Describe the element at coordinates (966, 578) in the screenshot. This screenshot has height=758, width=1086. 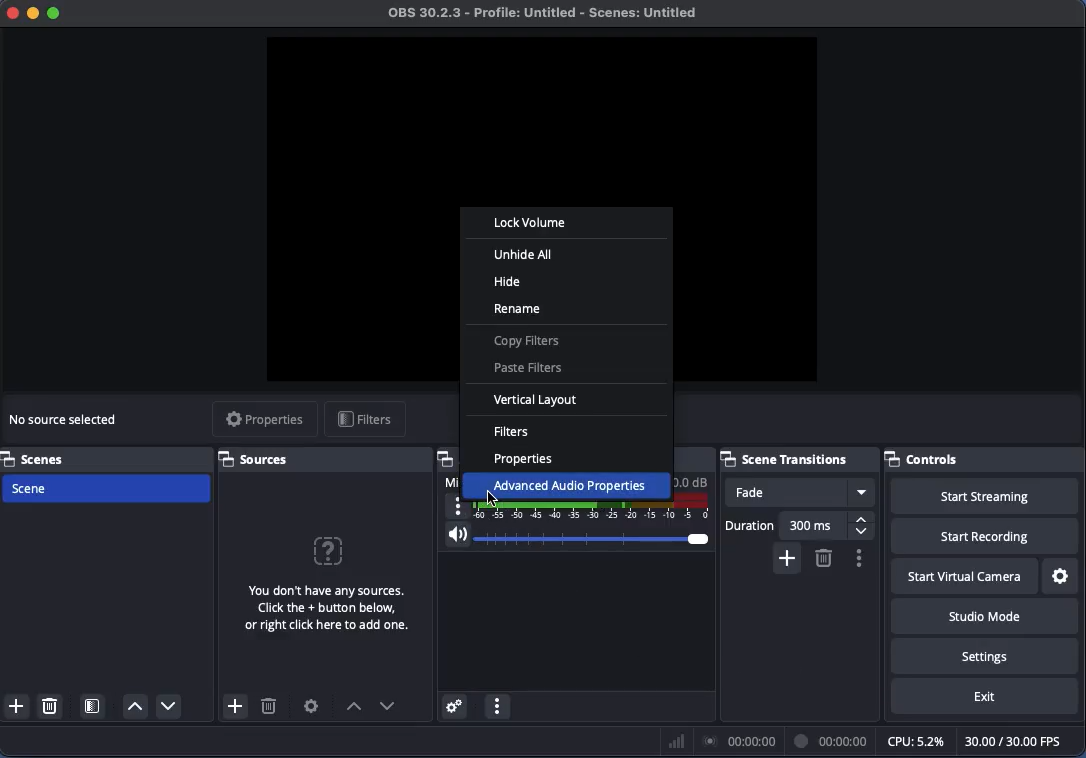
I see `Start virtual camera` at that location.